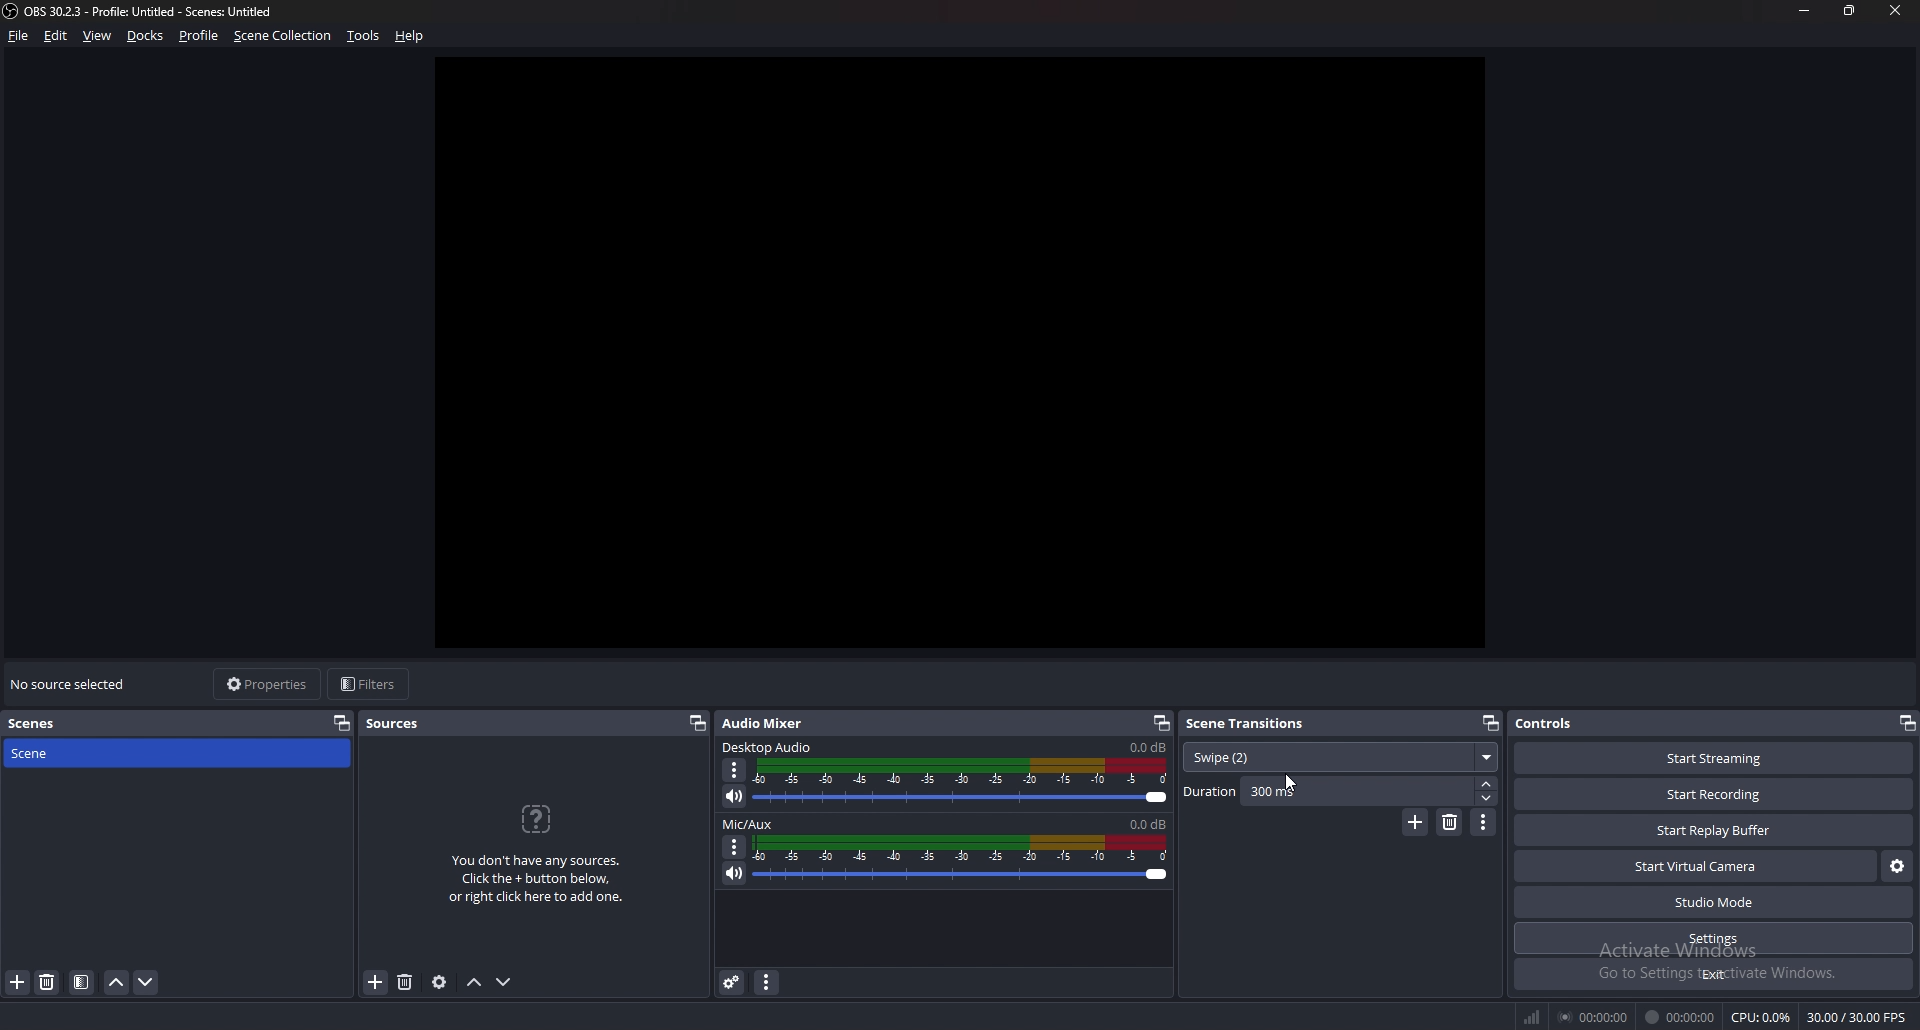 Image resolution: width=1920 pixels, height=1030 pixels. Describe the element at coordinates (146, 36) in the screenshot. I see `docks` at that location.